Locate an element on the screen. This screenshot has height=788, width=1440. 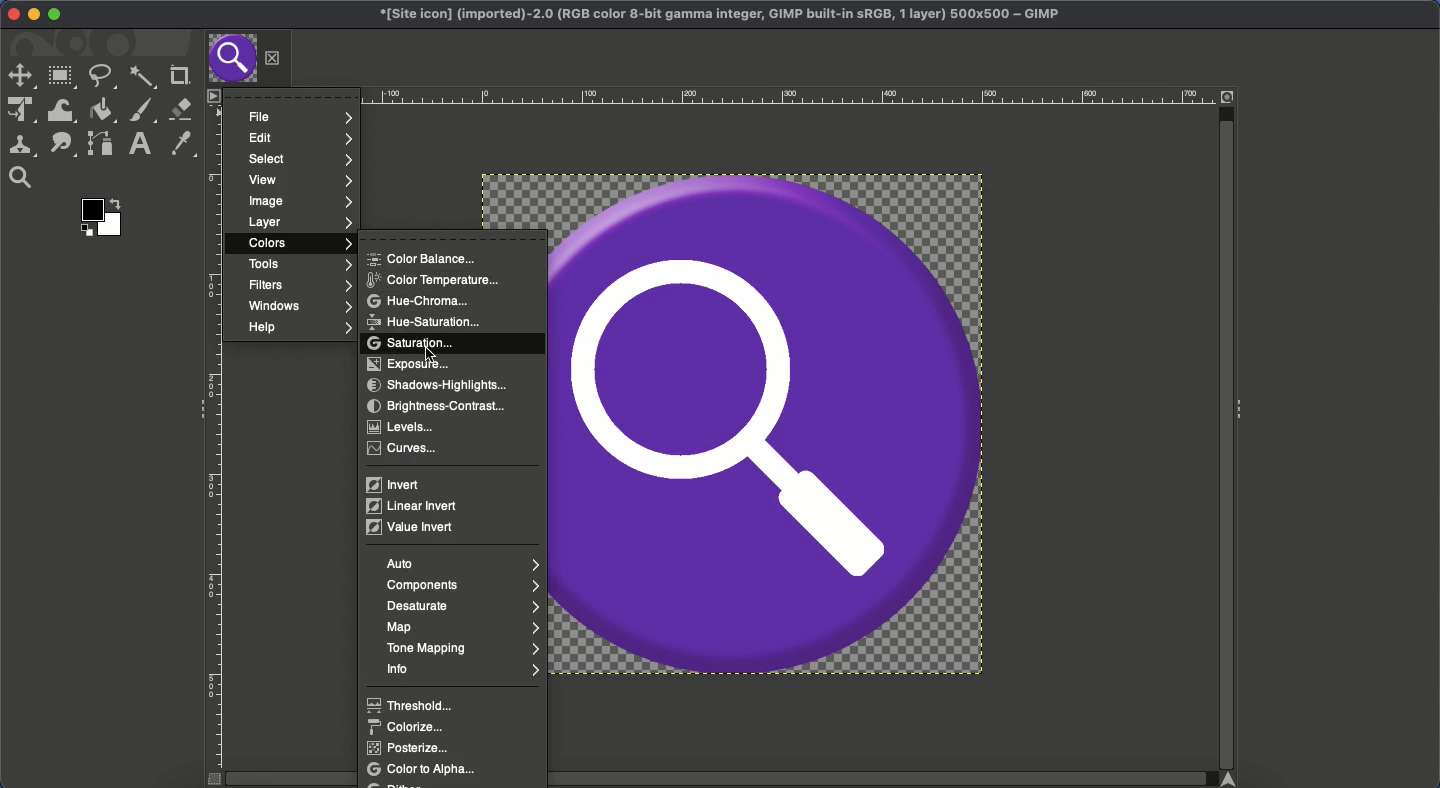
Auto is located at coordinates (460, 564).